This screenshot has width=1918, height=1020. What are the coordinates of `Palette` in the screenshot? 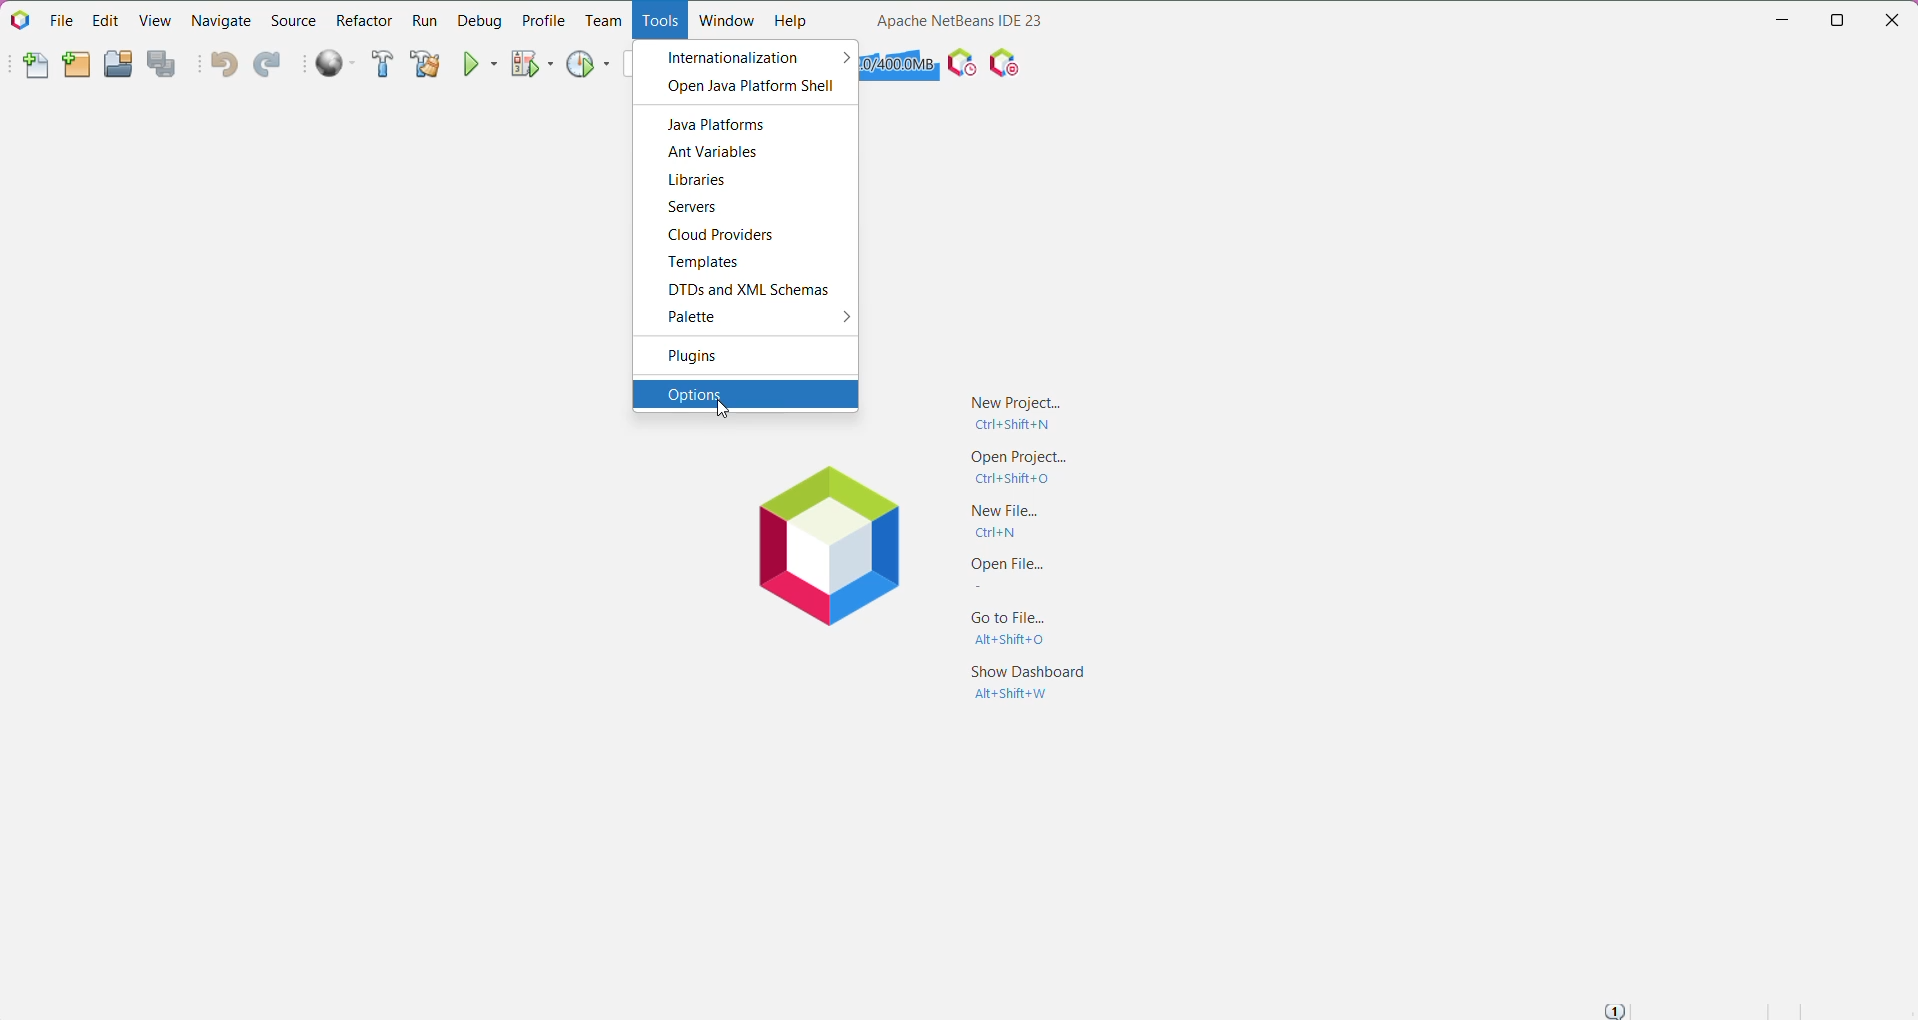 It's located at (697, 318).